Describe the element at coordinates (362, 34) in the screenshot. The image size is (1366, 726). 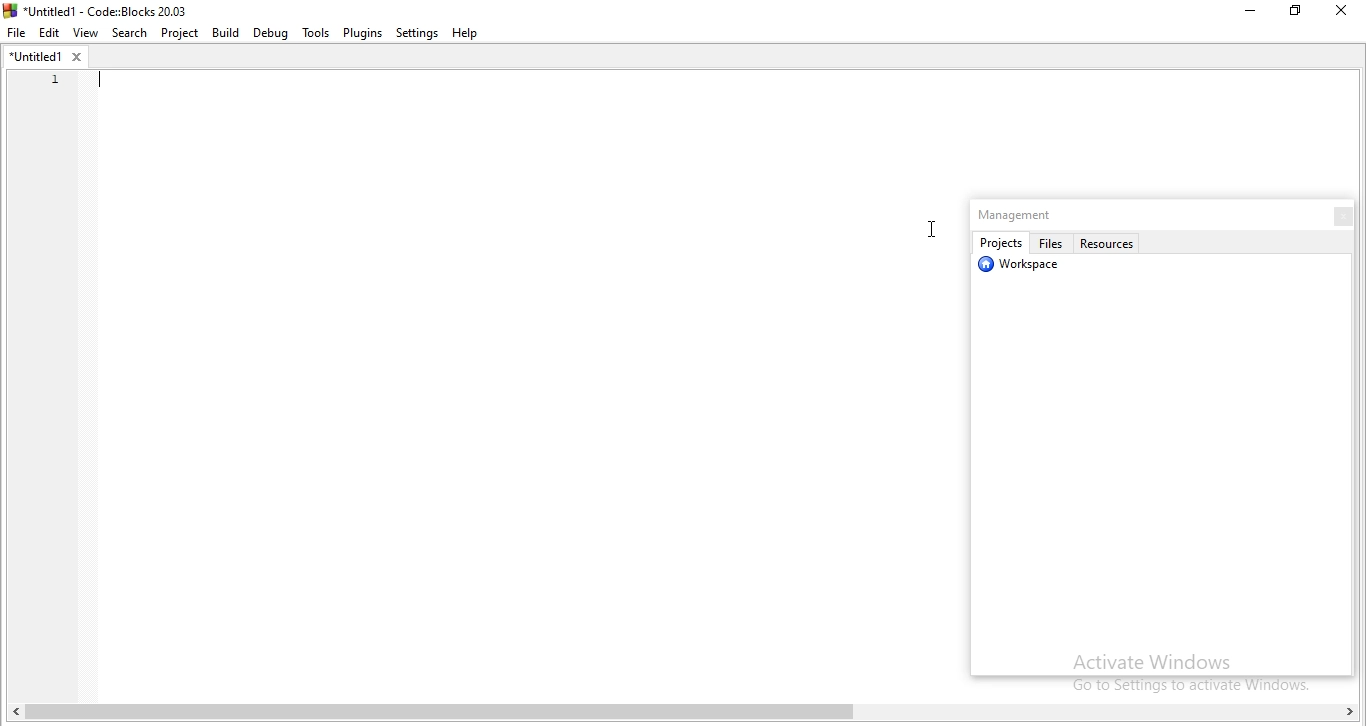
I see `Plugins ` at that location.